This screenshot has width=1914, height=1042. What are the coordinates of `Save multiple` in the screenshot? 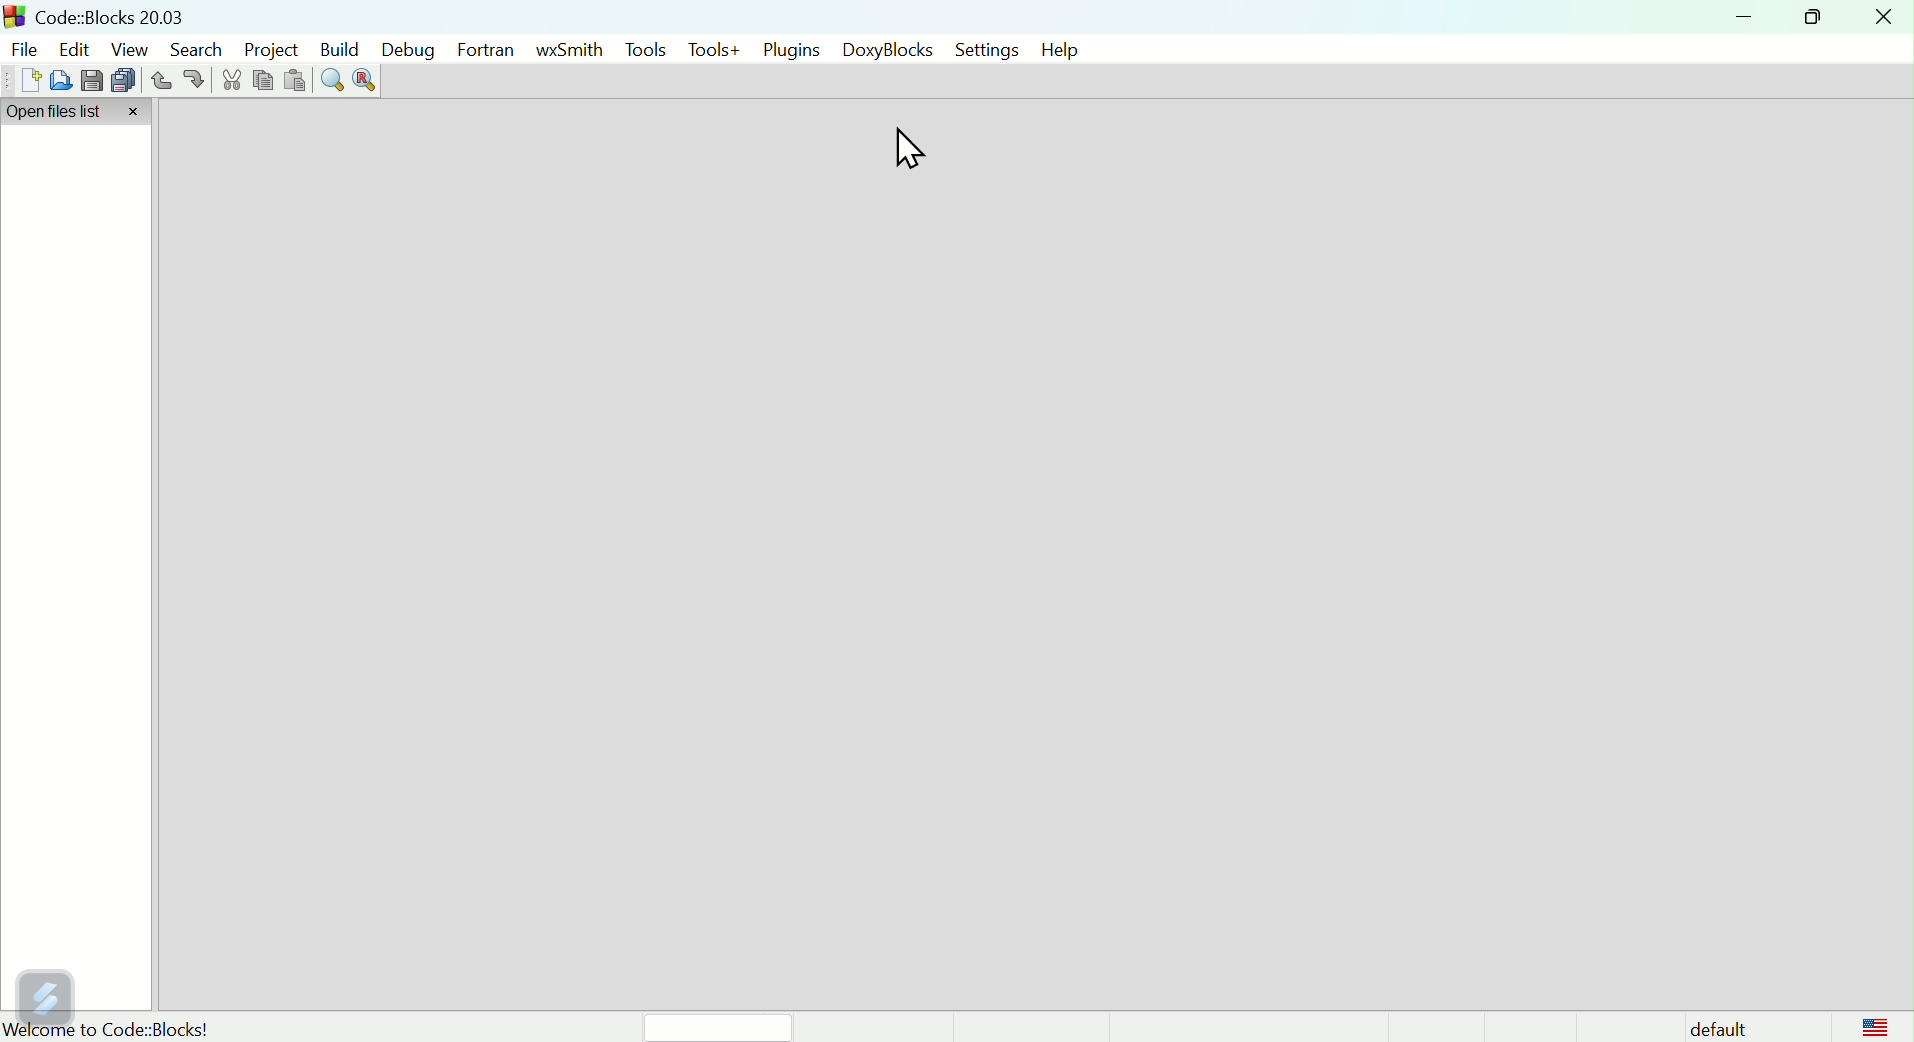 It's located at (124, 79).